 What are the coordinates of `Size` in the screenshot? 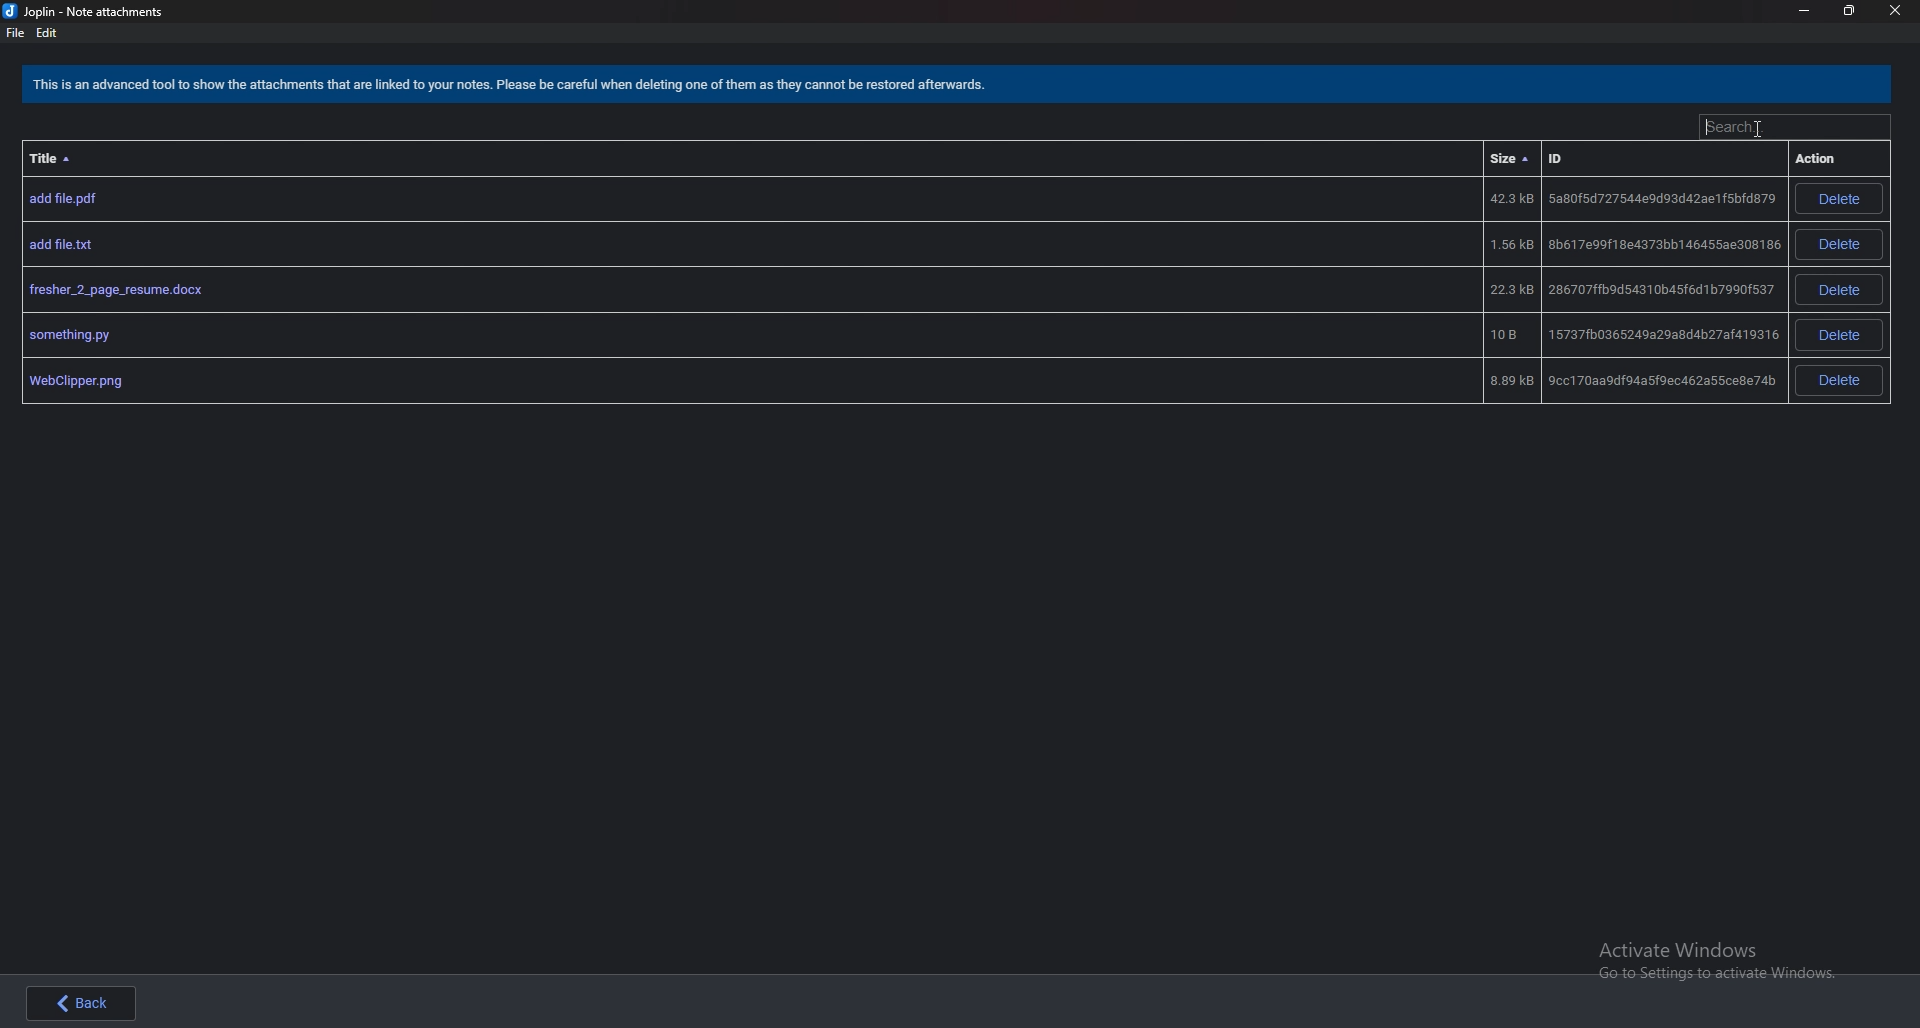 It's located at (1512, 159).